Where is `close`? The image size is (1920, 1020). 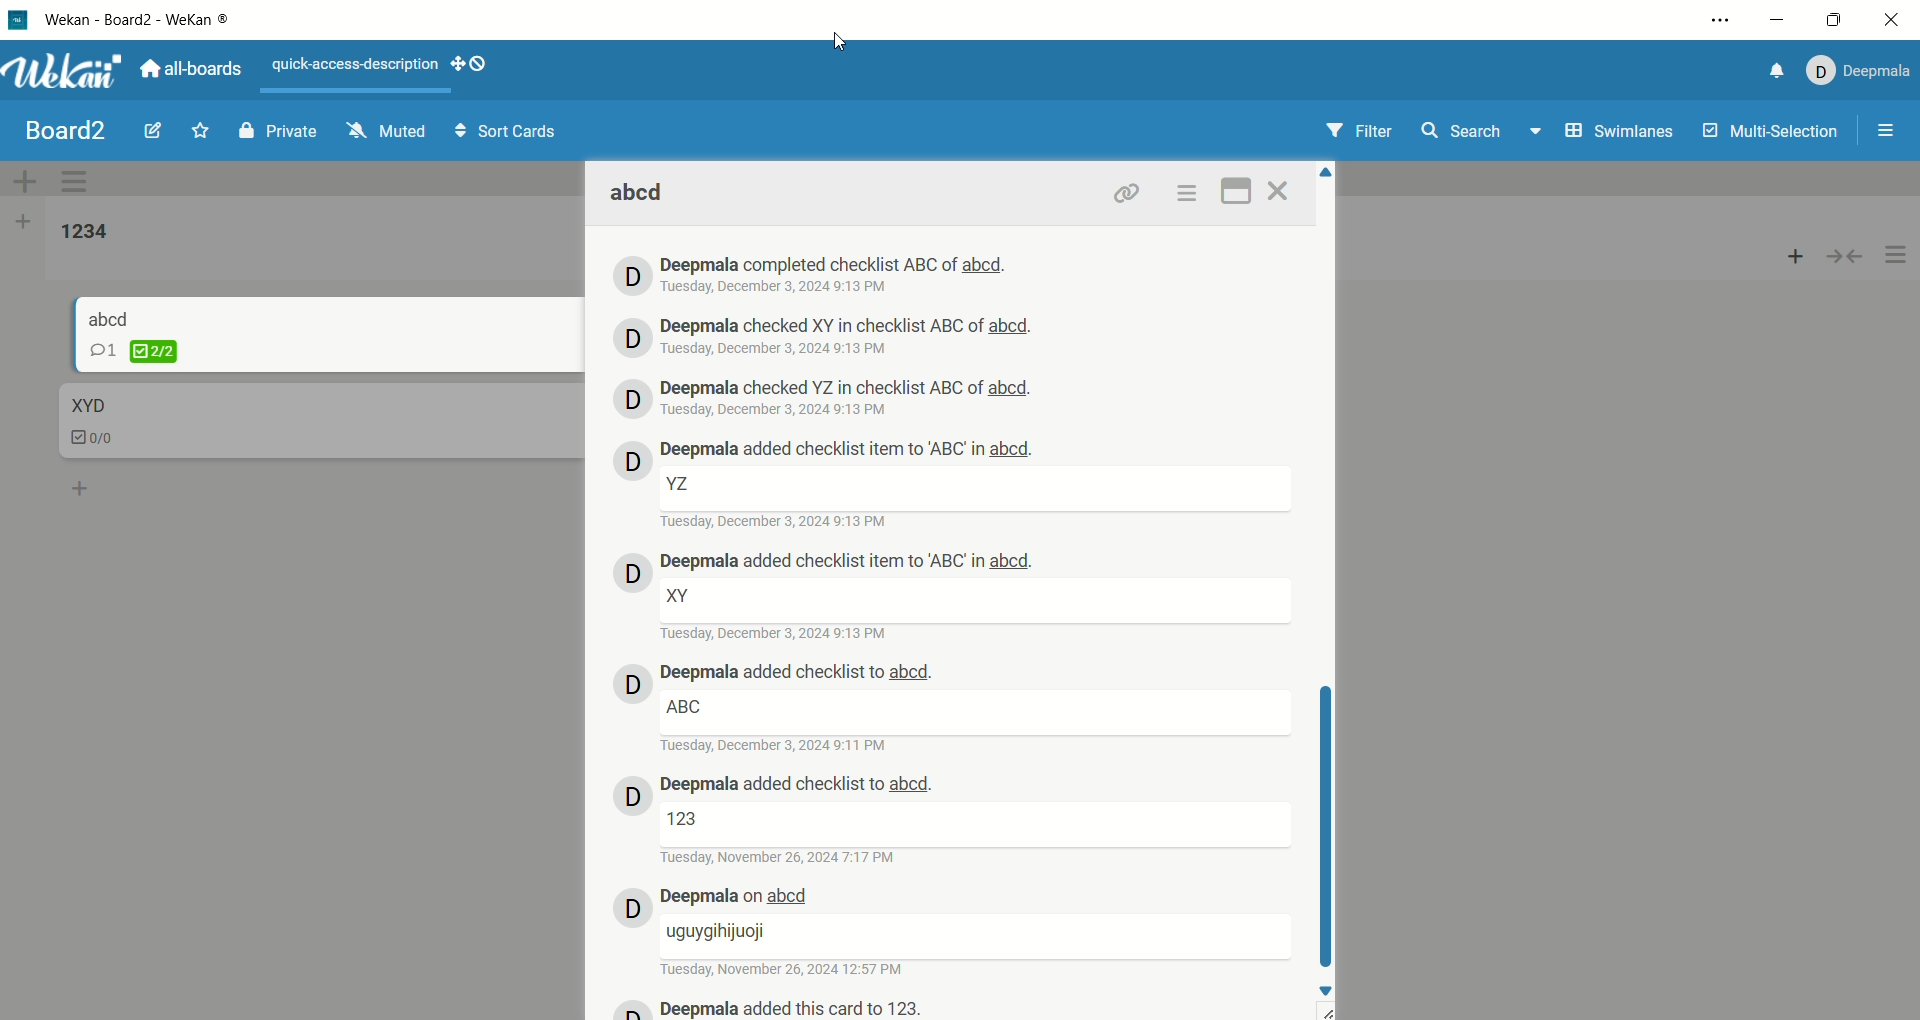 close is located at coordinates (1282, 191).